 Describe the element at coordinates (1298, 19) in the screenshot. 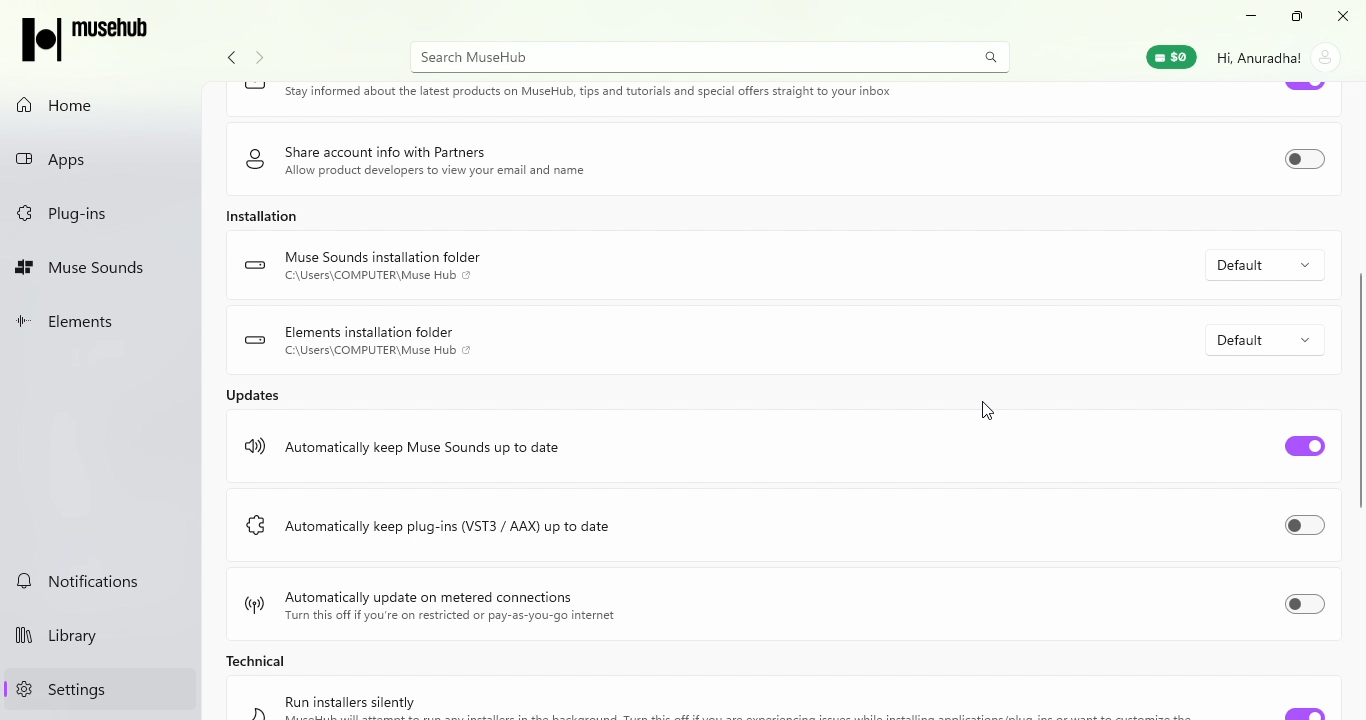

I see `Resize` at that location.